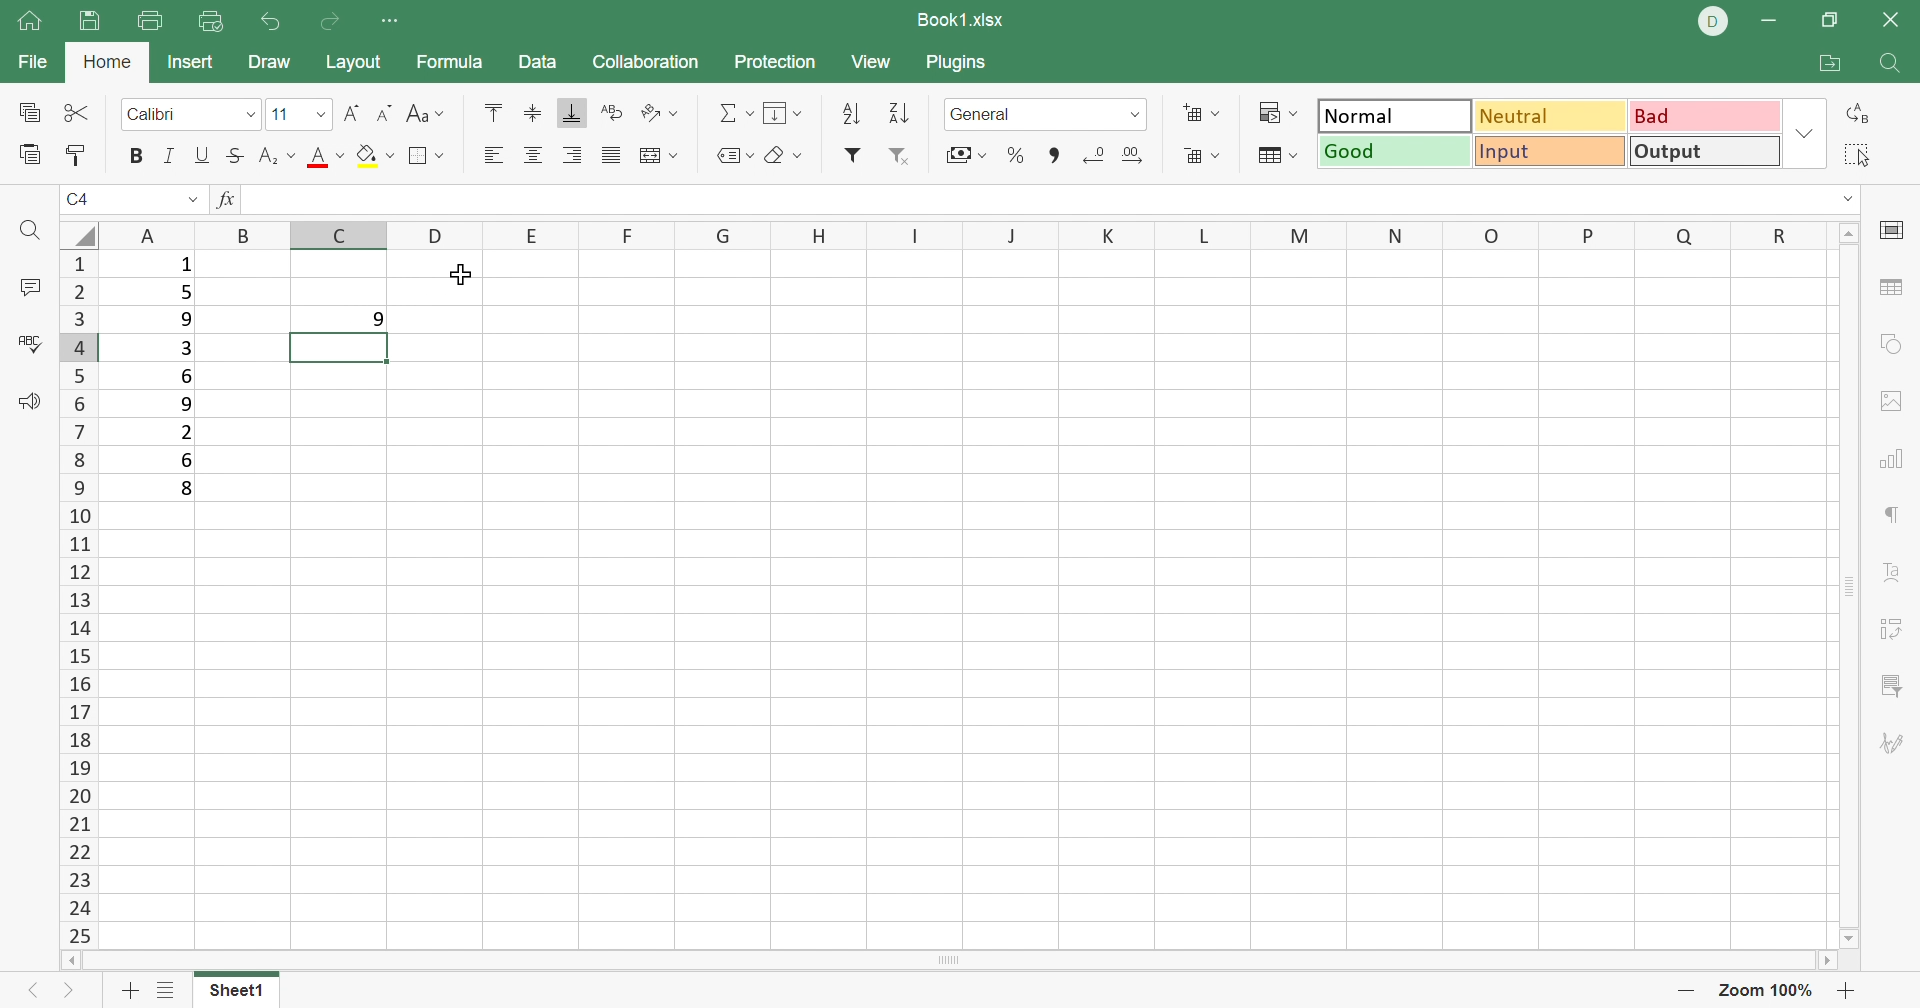 The width and height of the screenshot is (1920, 1008). Describe the element at coordinates (461, 273) in the screenshot. I see `Cursor` at that location.